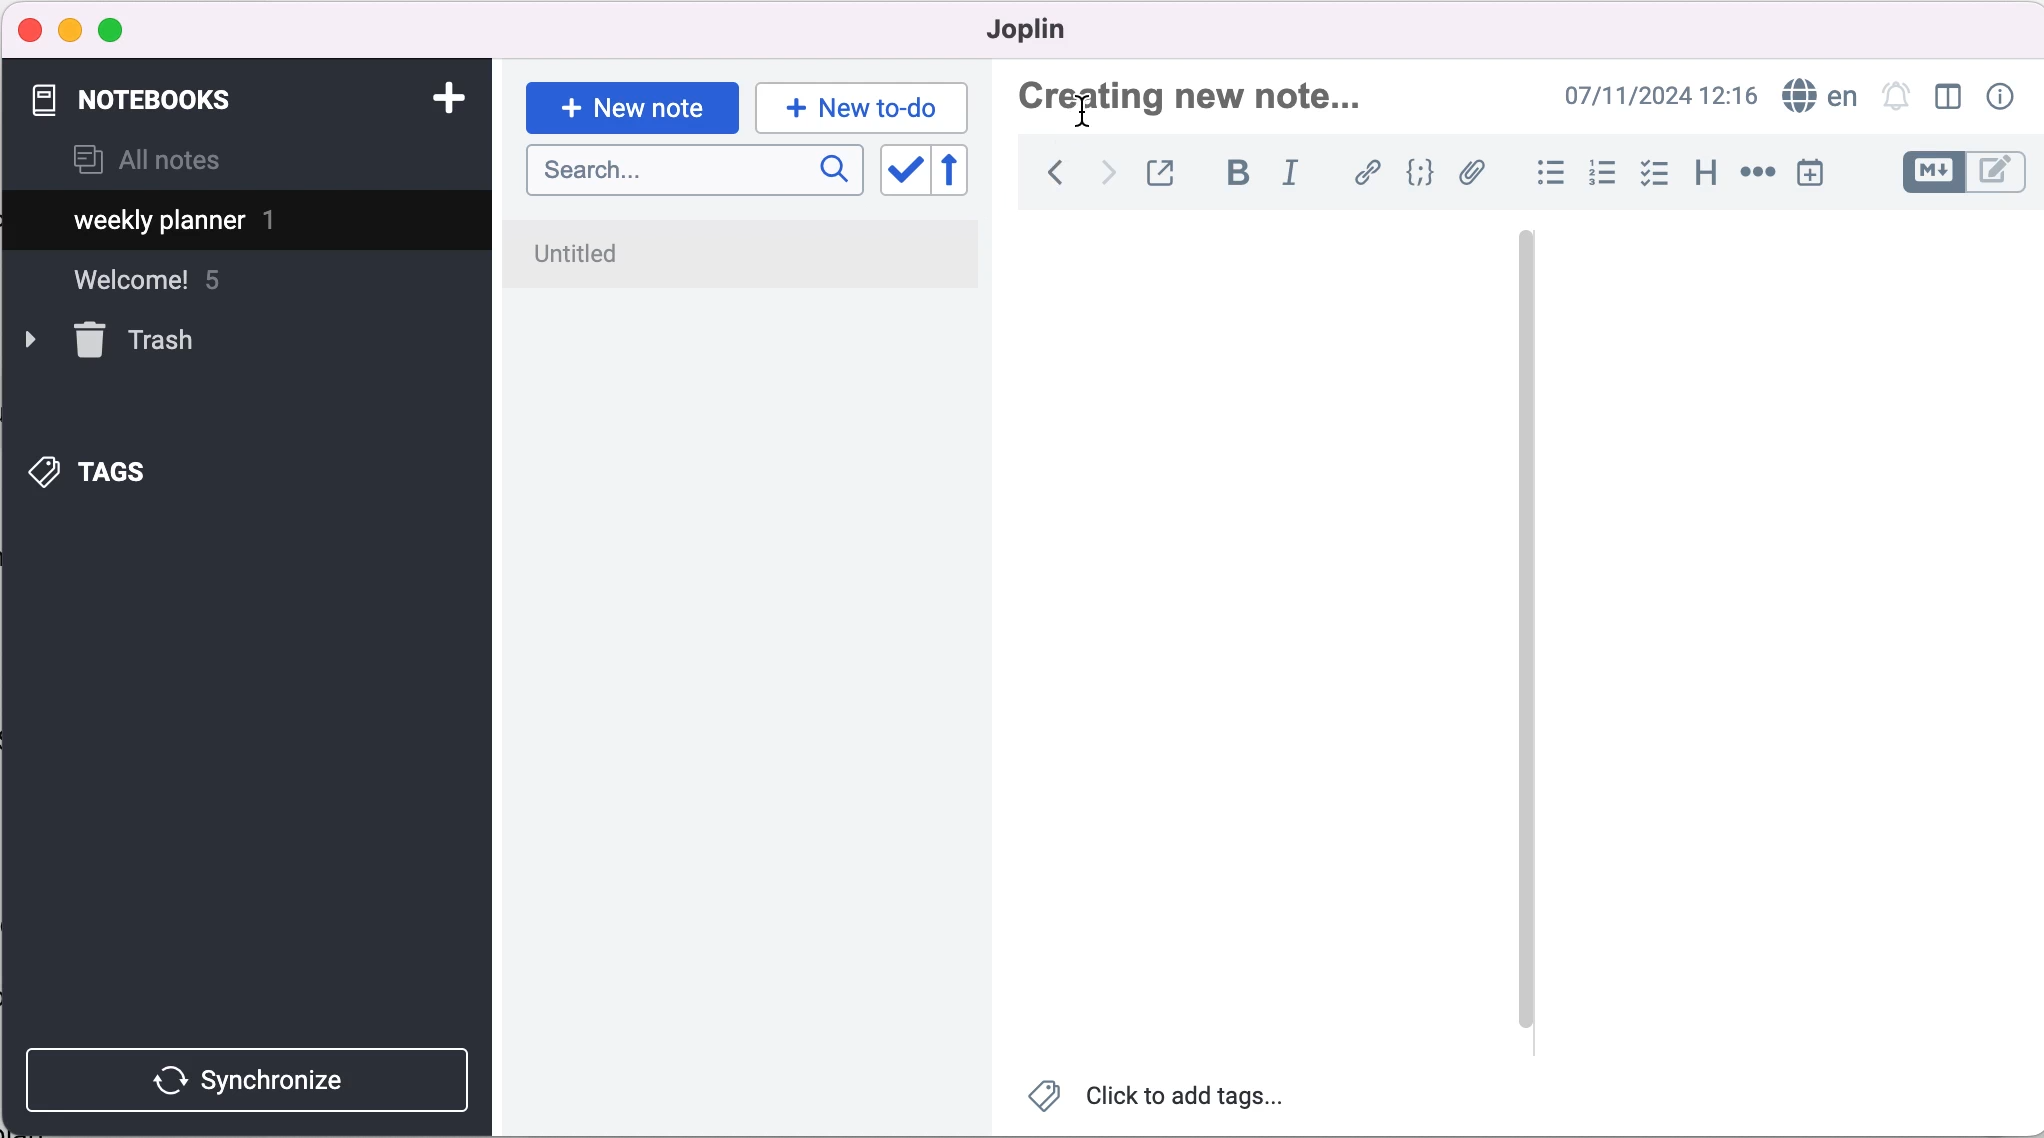  What do you see at coordinates (967, 174) in the screenshot?
I see `reverse sort order` at bounding box center [967, 174].